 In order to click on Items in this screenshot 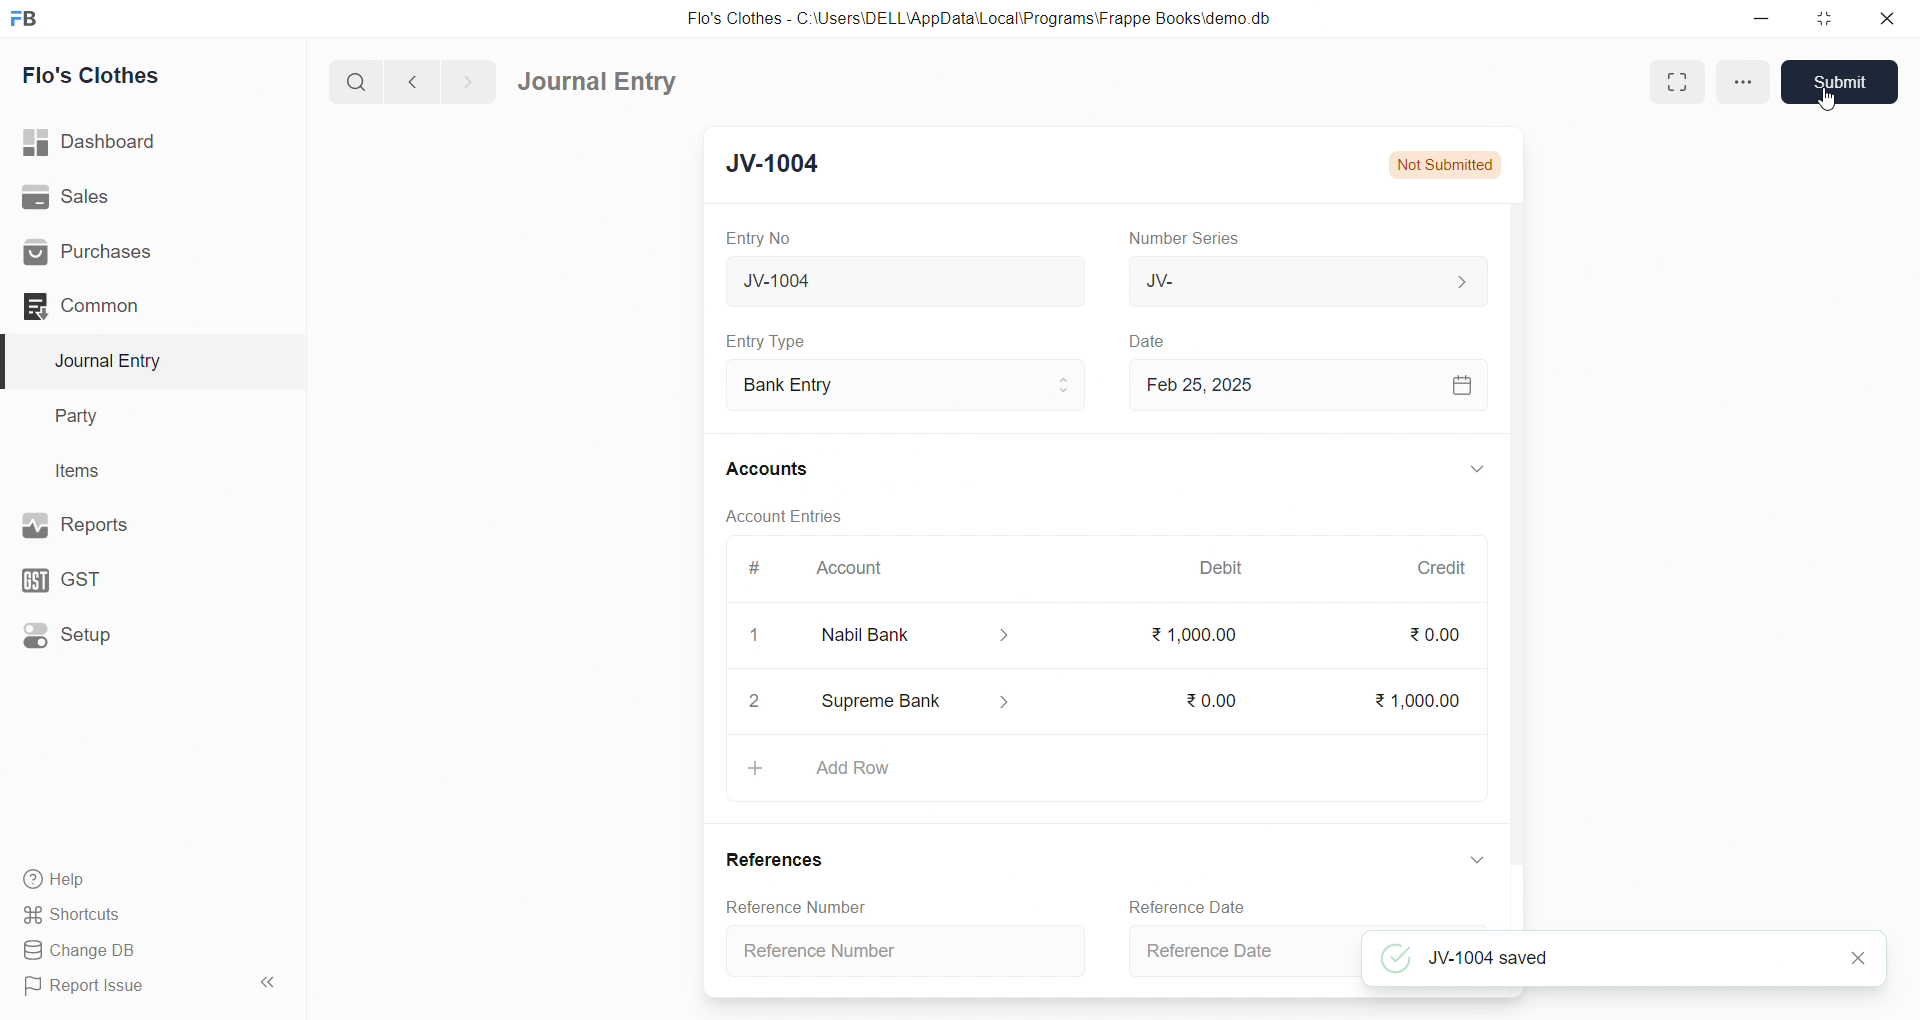, I will do `click(138, 472)`.